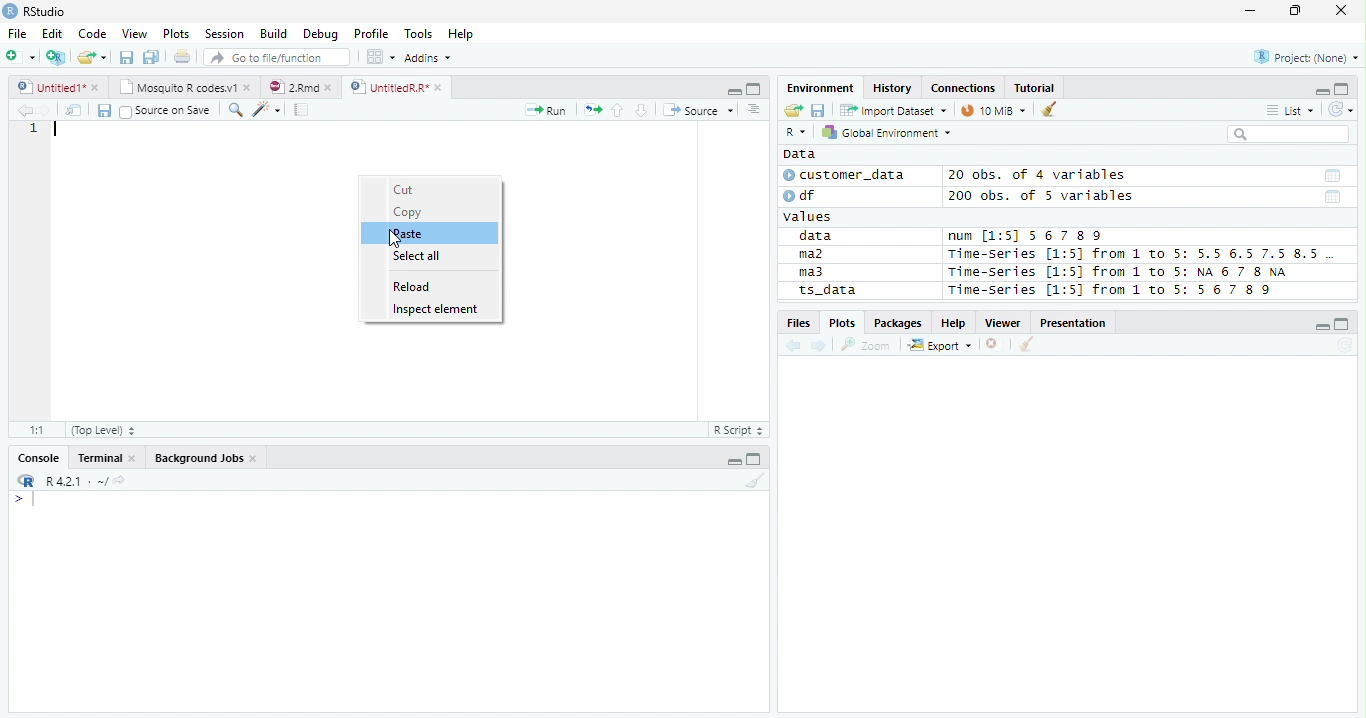 The image size is (1366, 718). Describe the element at coordinates (33, 500) in the screenshot. I see `Typing indicator` at that location.